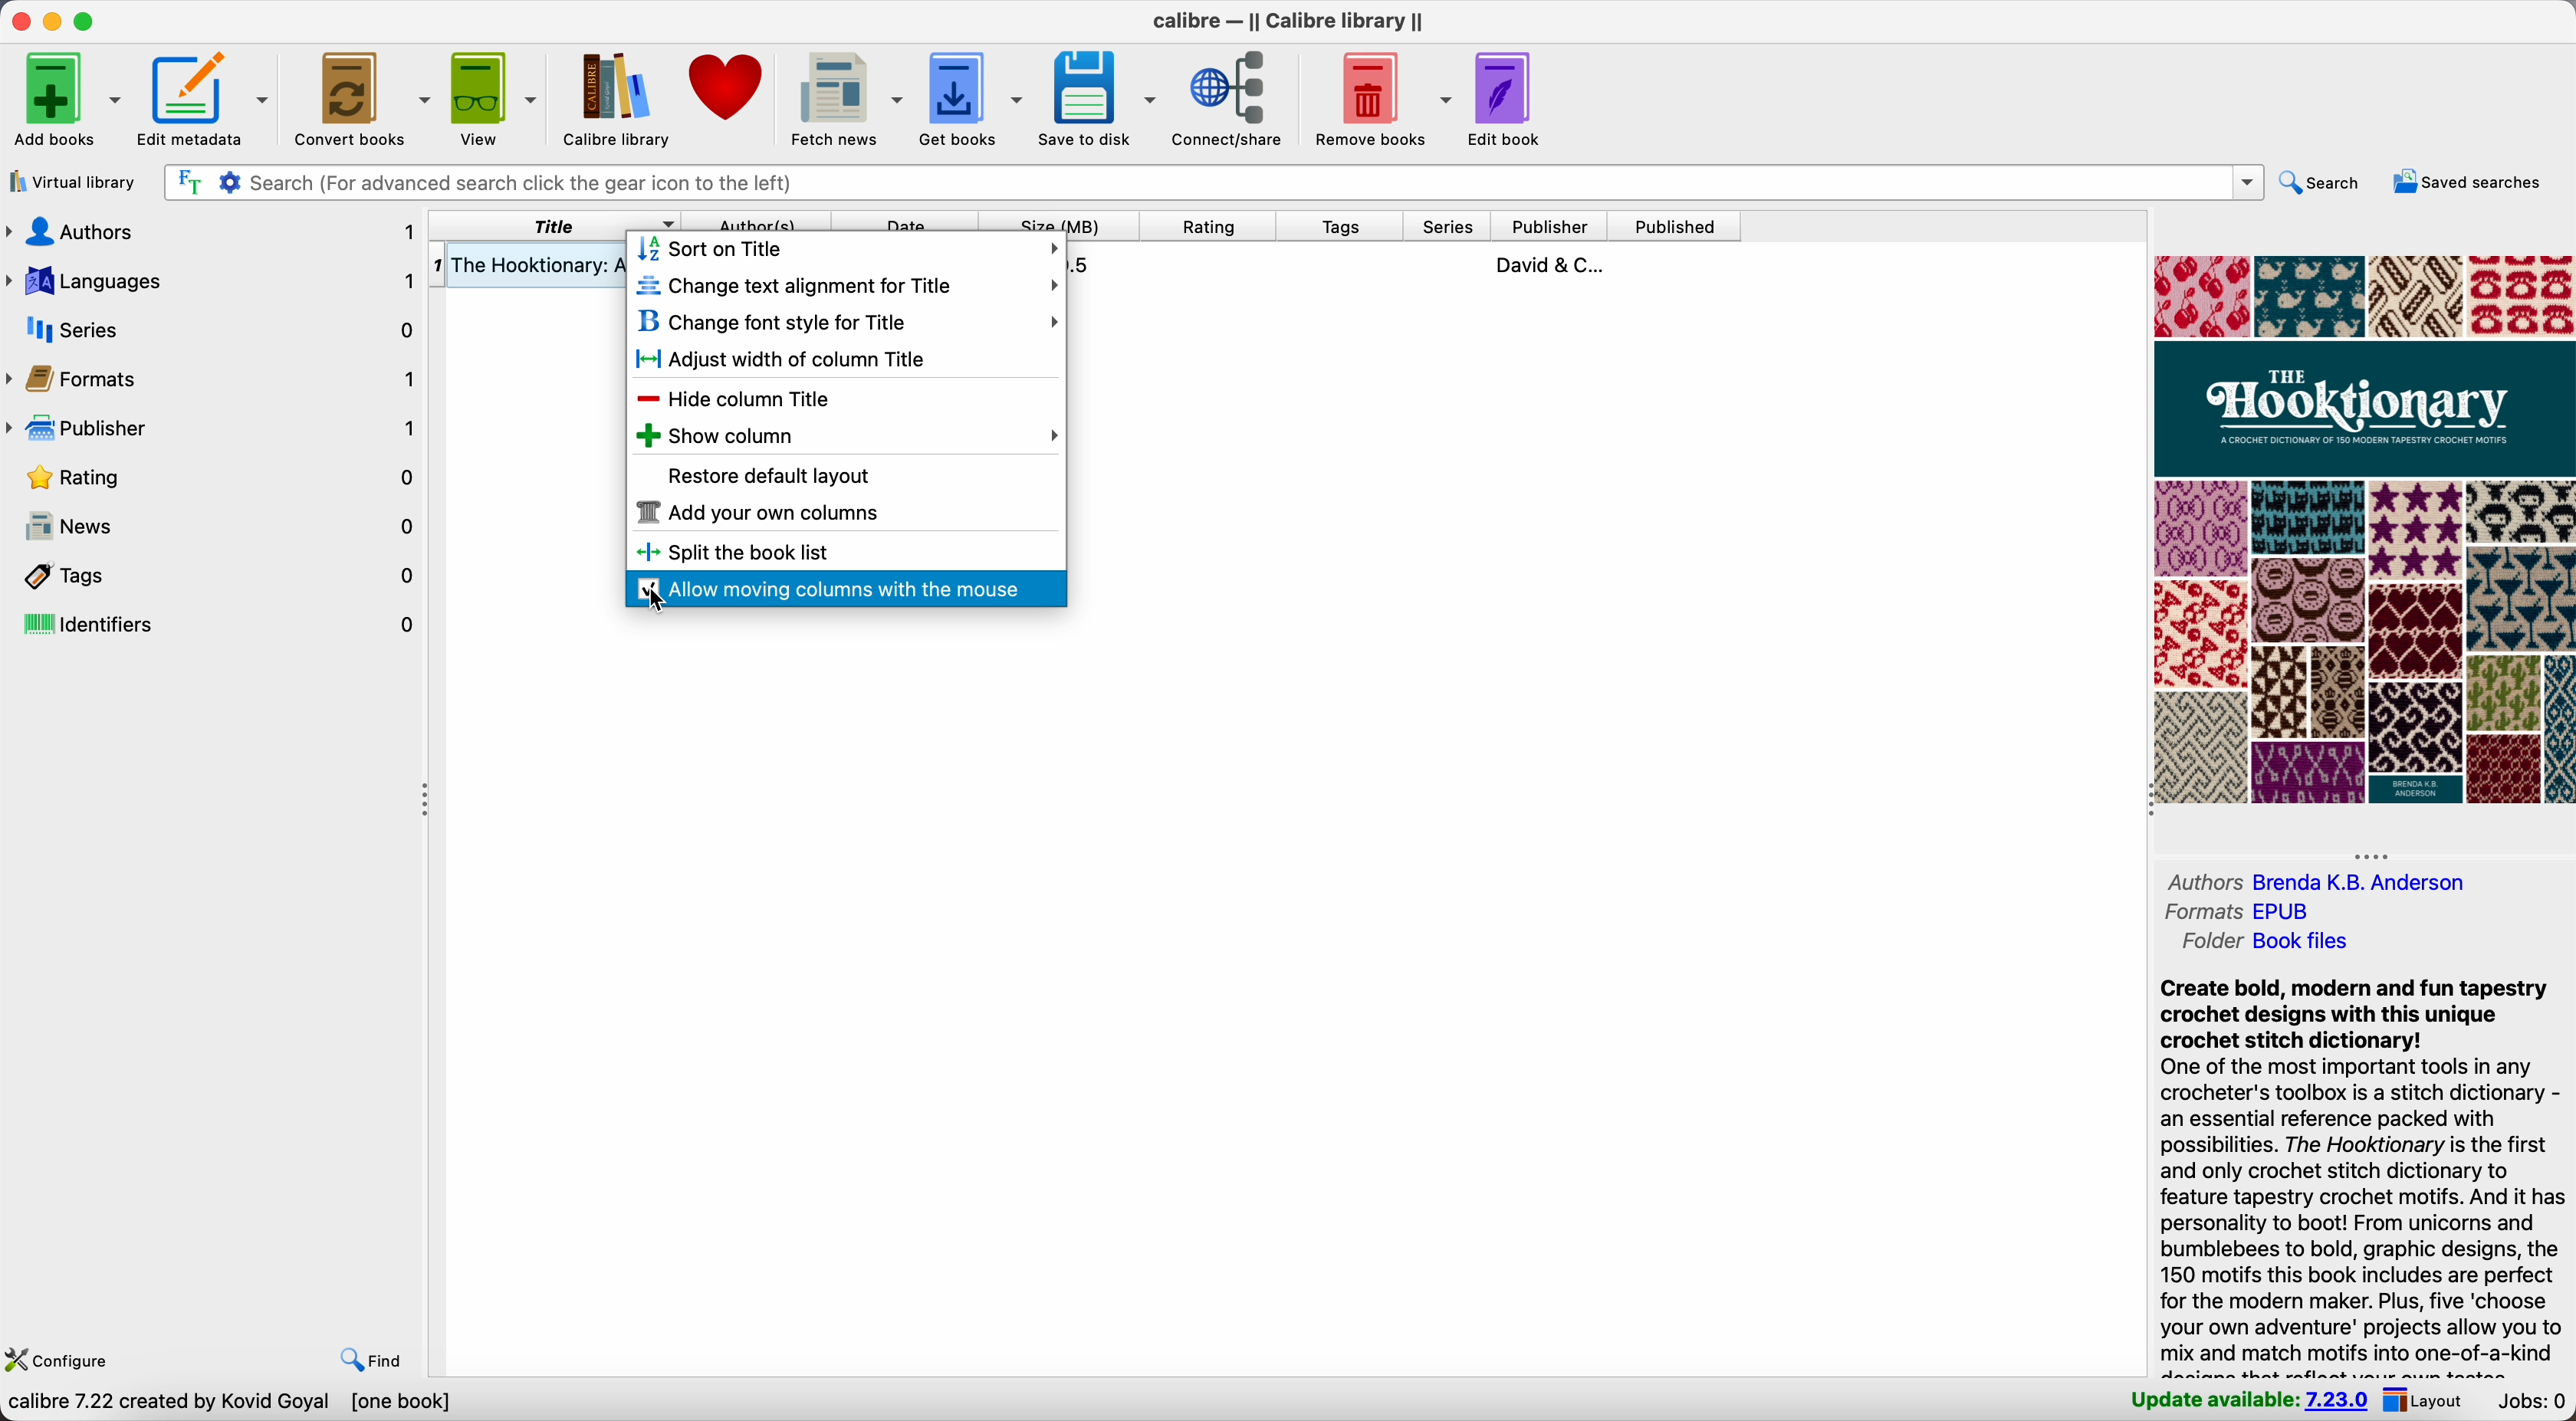 This screenshot has height=1421, width=2576. I want to click on authors, so click(2323, 881).